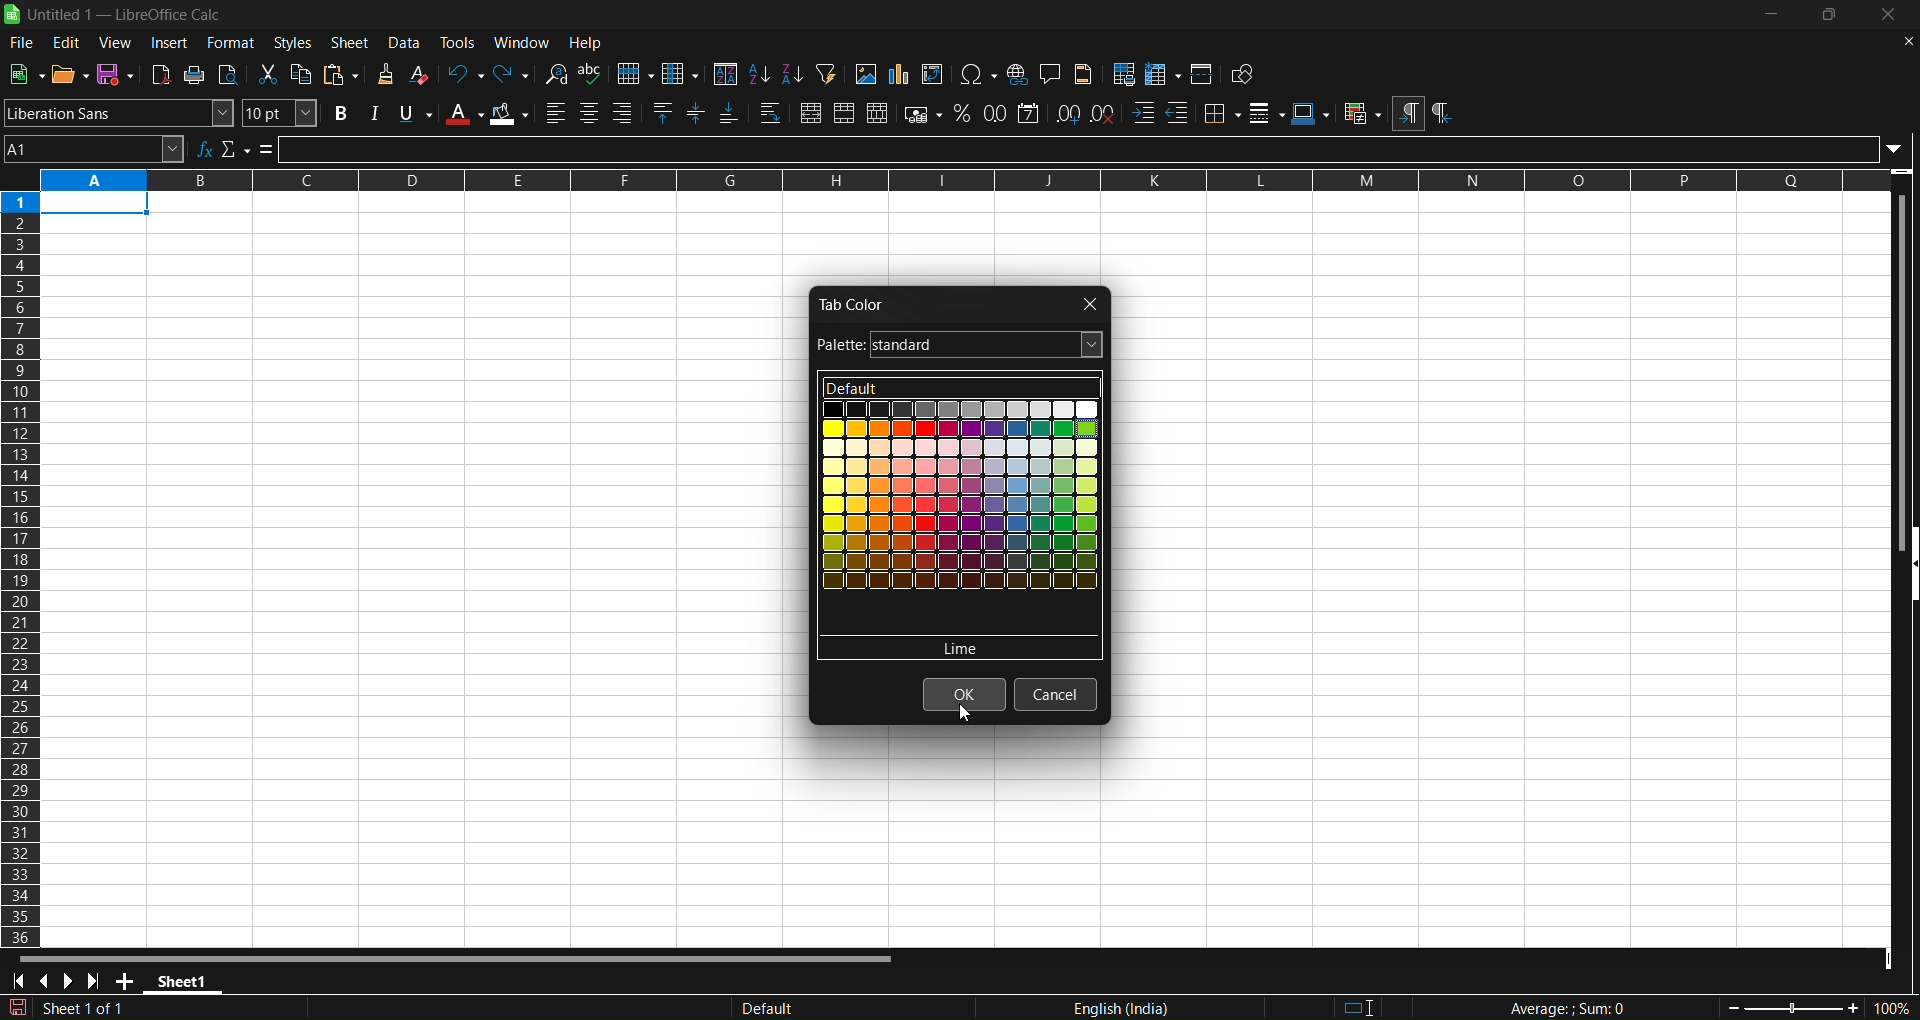 Image resolution: width=1920 pixels, height=1020 pixels. I want to click on colors, so click(957, 518).